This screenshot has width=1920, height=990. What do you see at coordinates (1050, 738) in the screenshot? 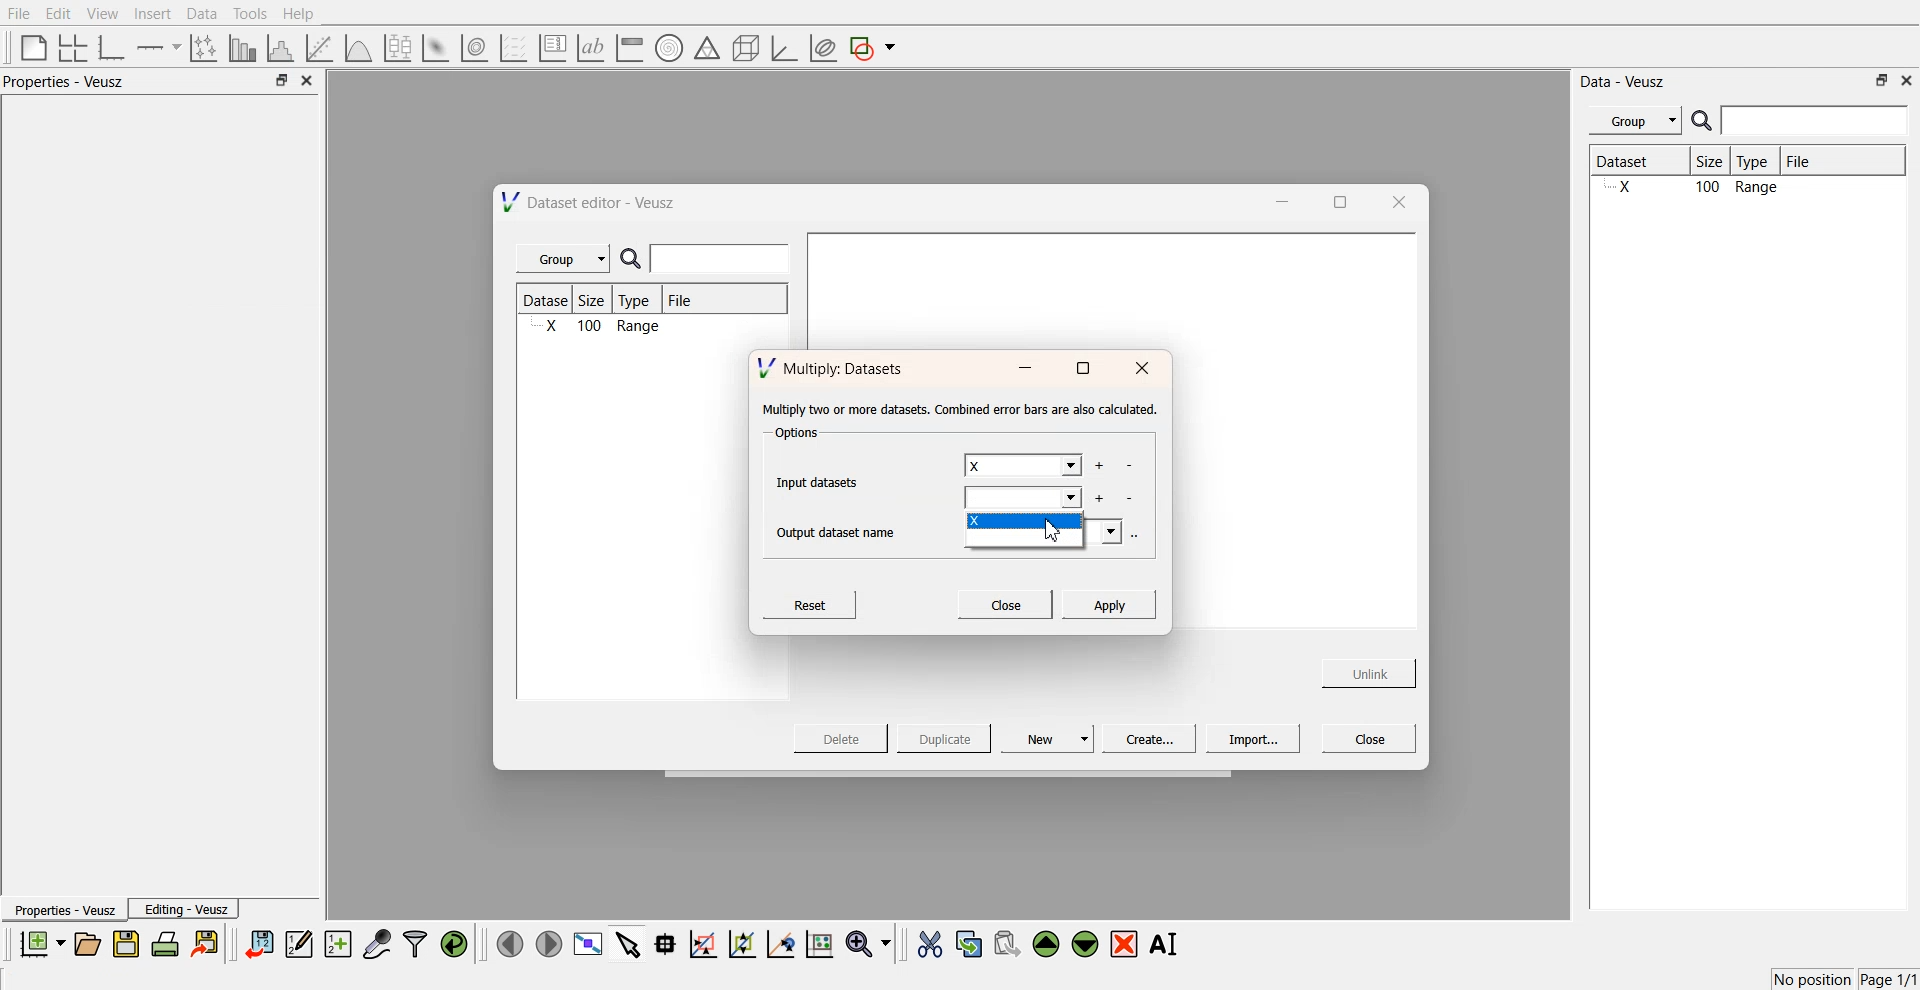
I see `New` at bounding box center [1050, 738].